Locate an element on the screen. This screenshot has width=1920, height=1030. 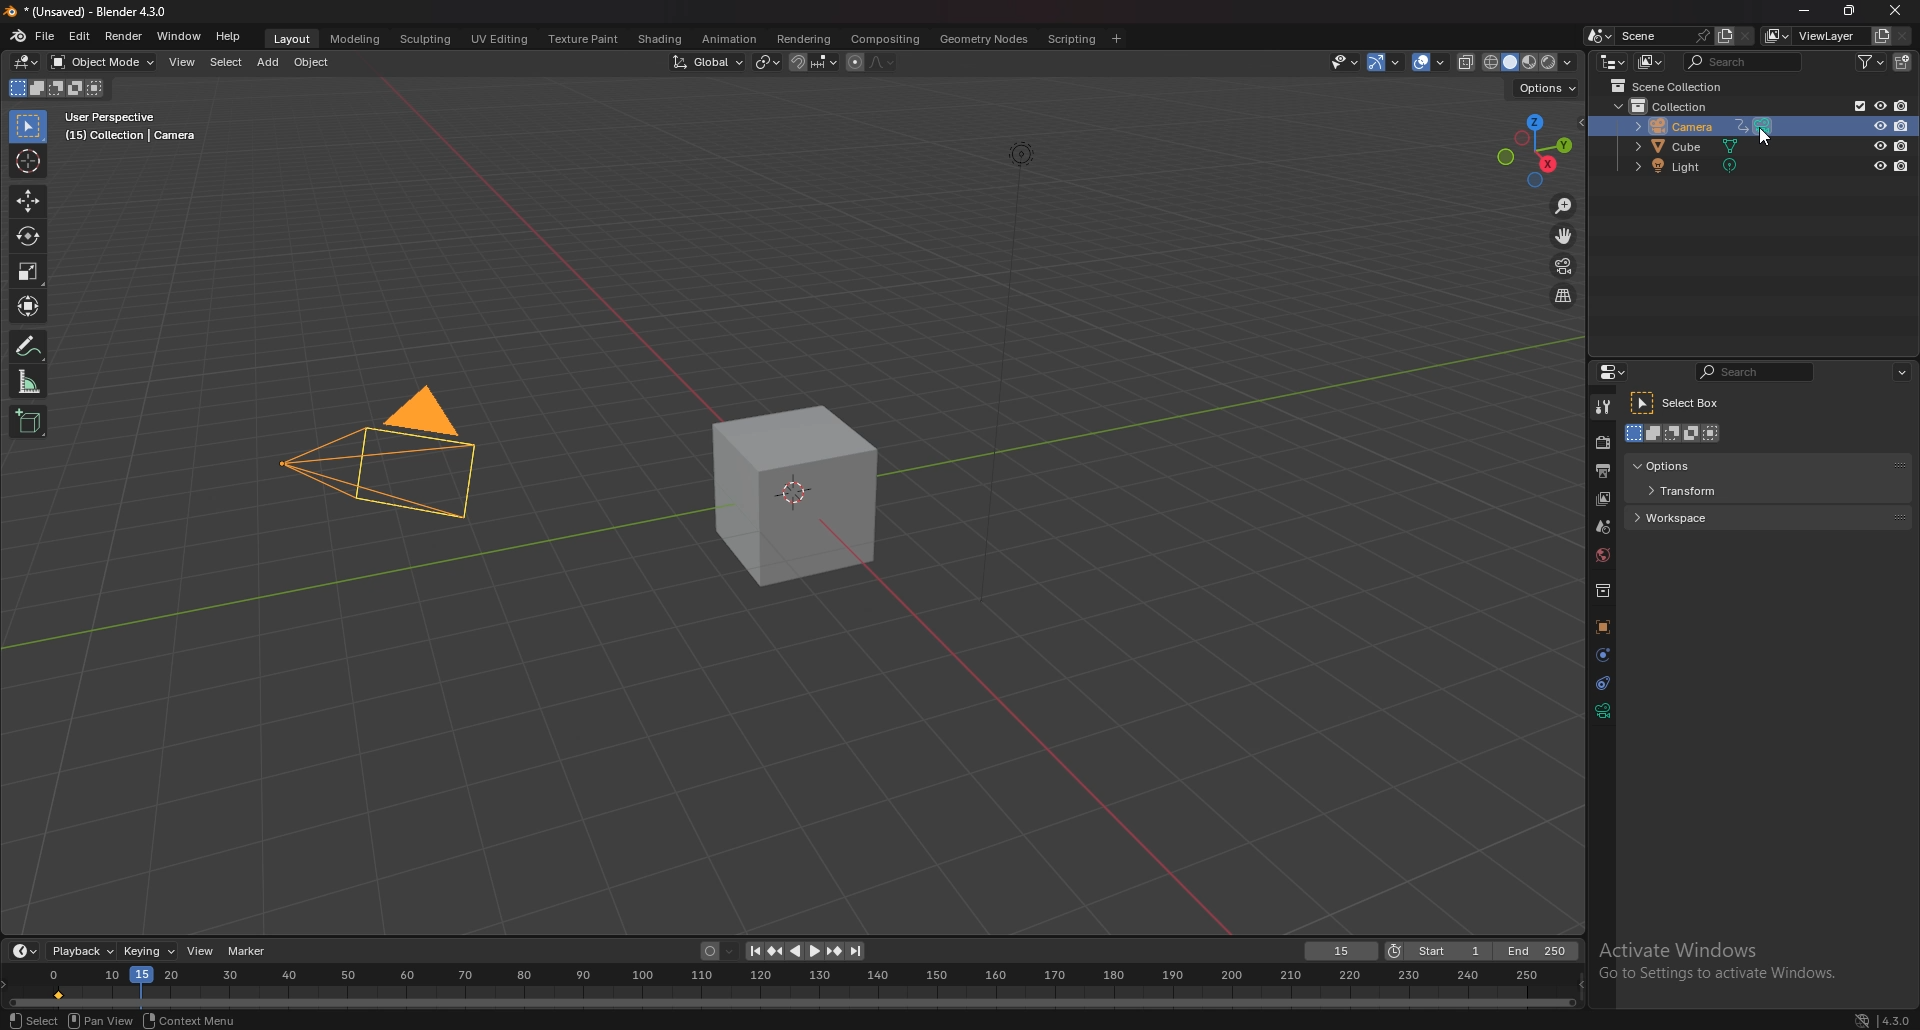
rendering is located at coordinates (804, 39).